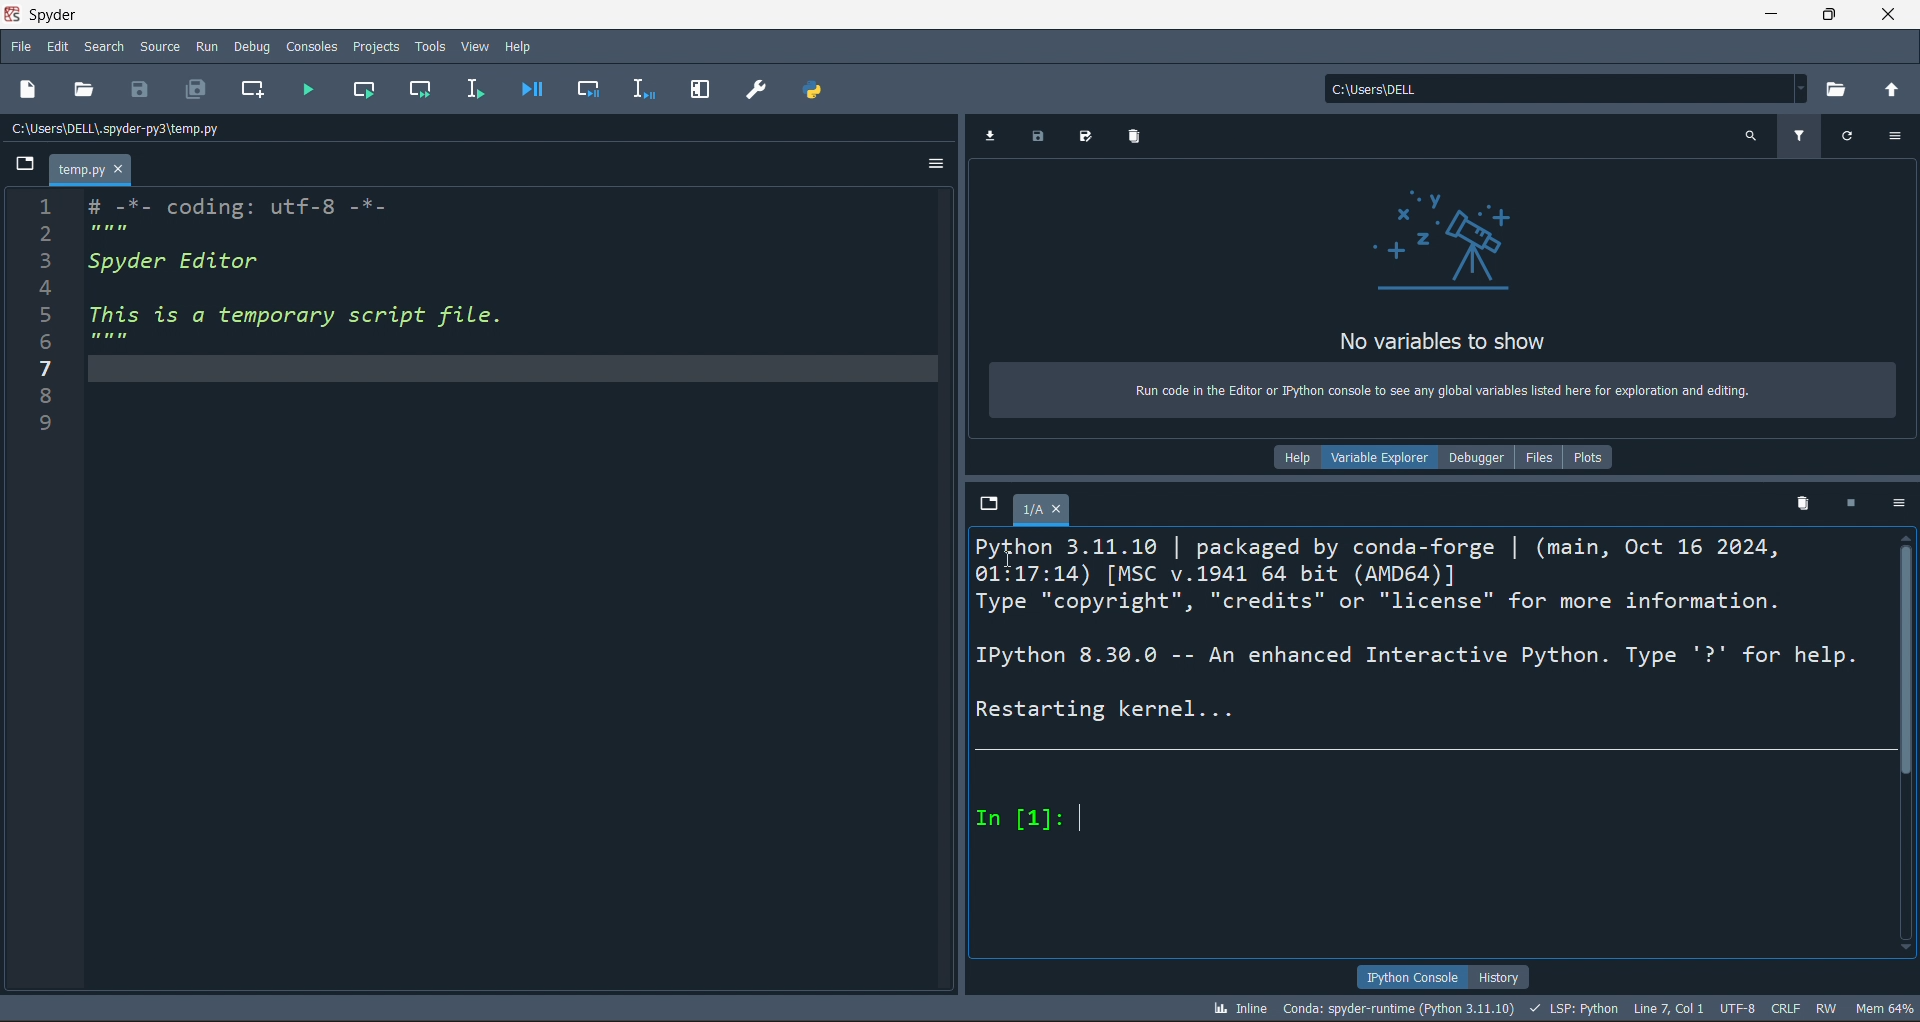  What do you see at coordinates (1841, 91) in the screenshot?
I see `open directory` at bounding box center [1841, 91].